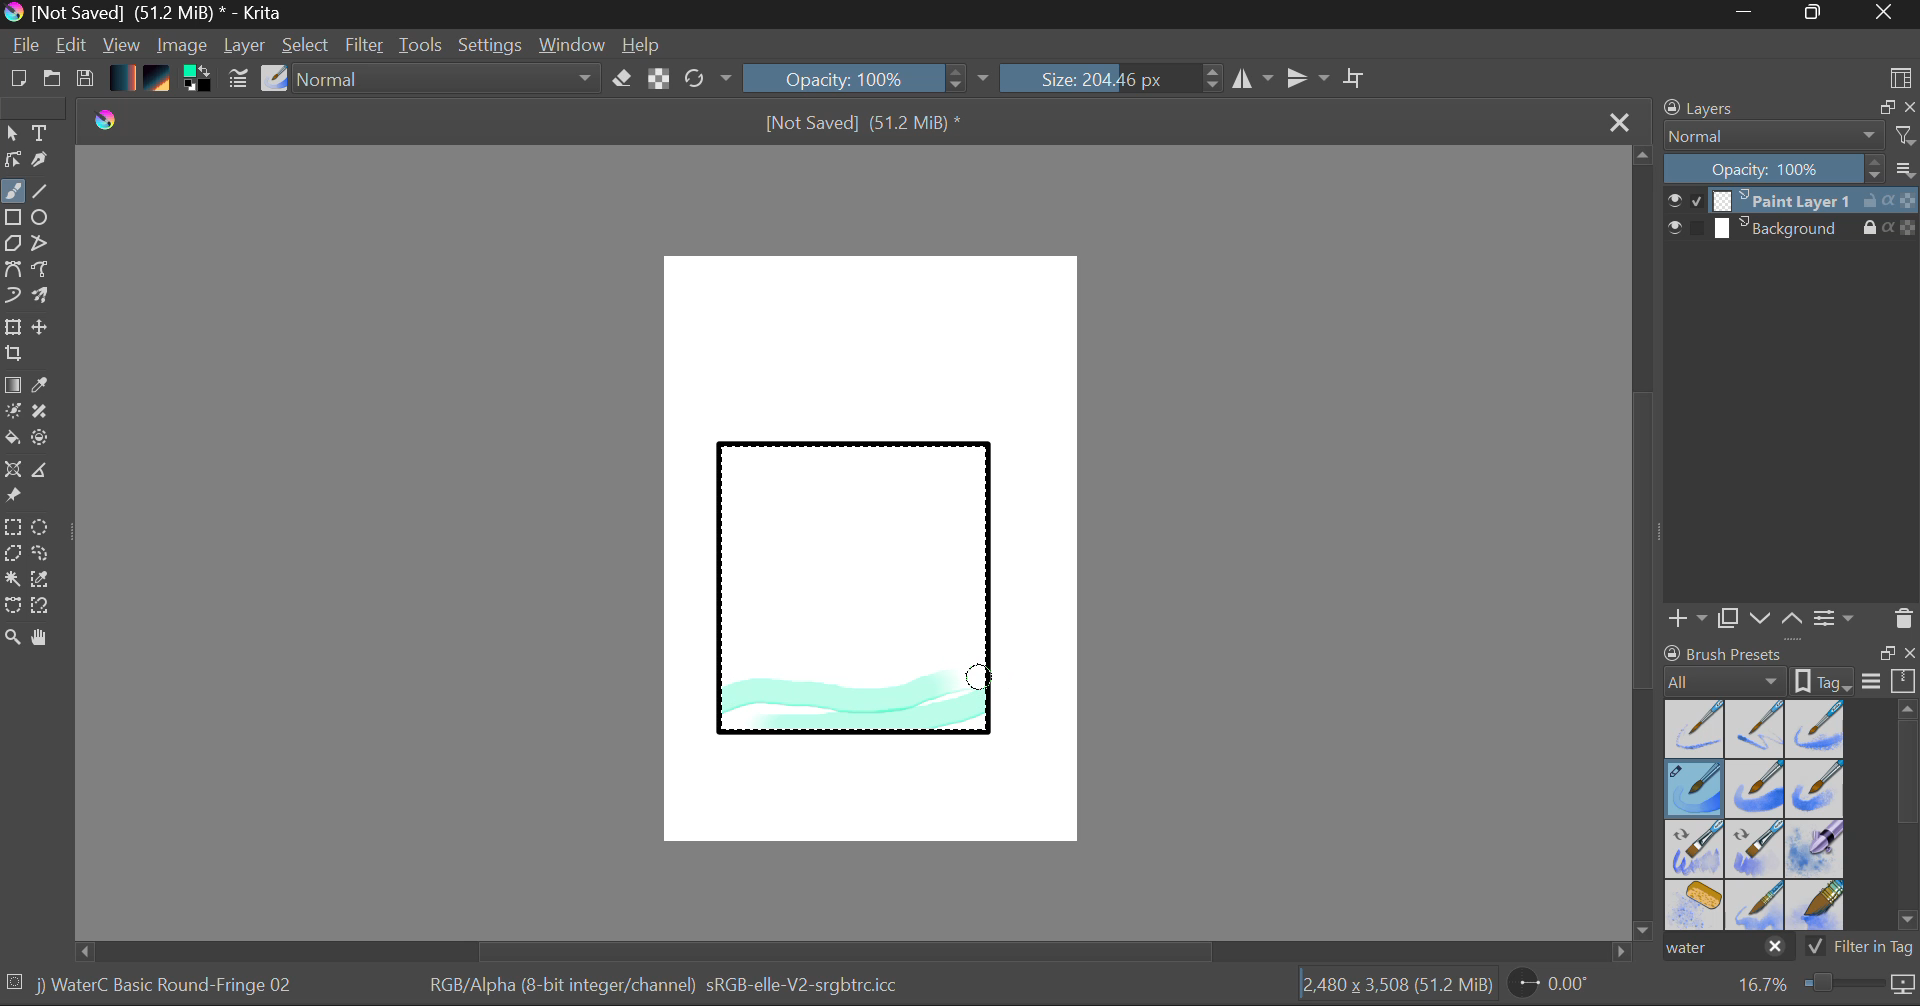 This screenshot has height=1006, width=1920. What do you see at coordinates (184, 47) in the screenshot?
I see `Image` at bounding box center [184, 47].